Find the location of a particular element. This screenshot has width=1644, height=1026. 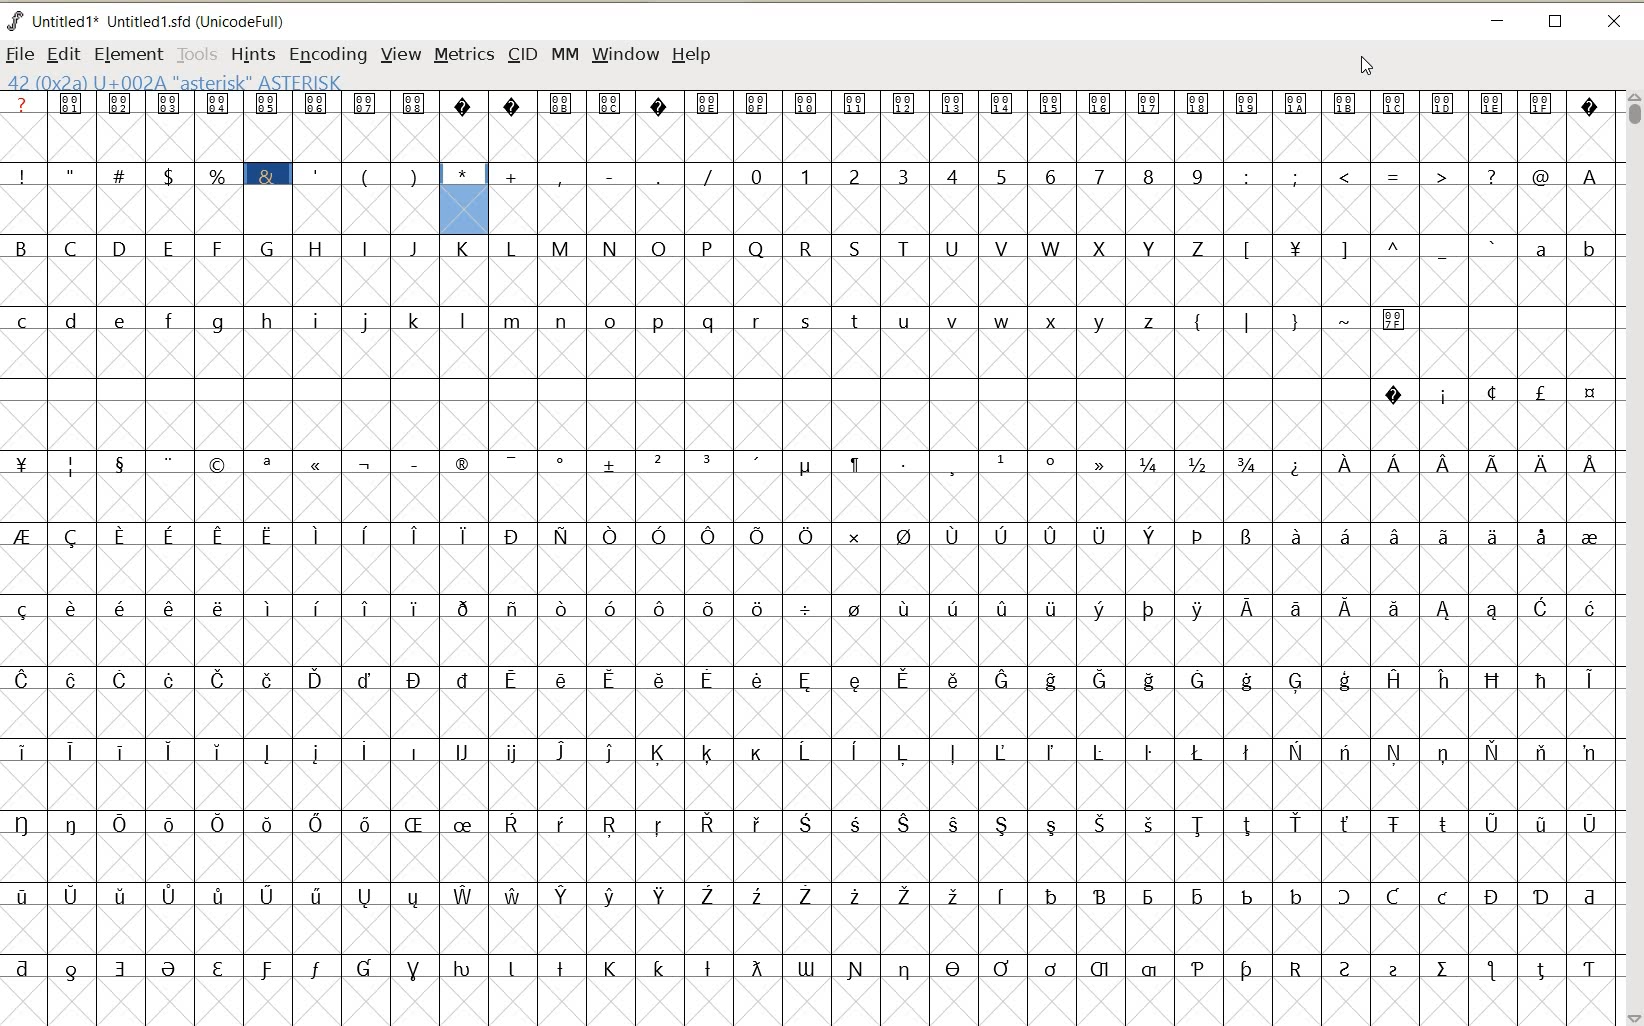

fontforge logo is located at coordinates (16, 19).